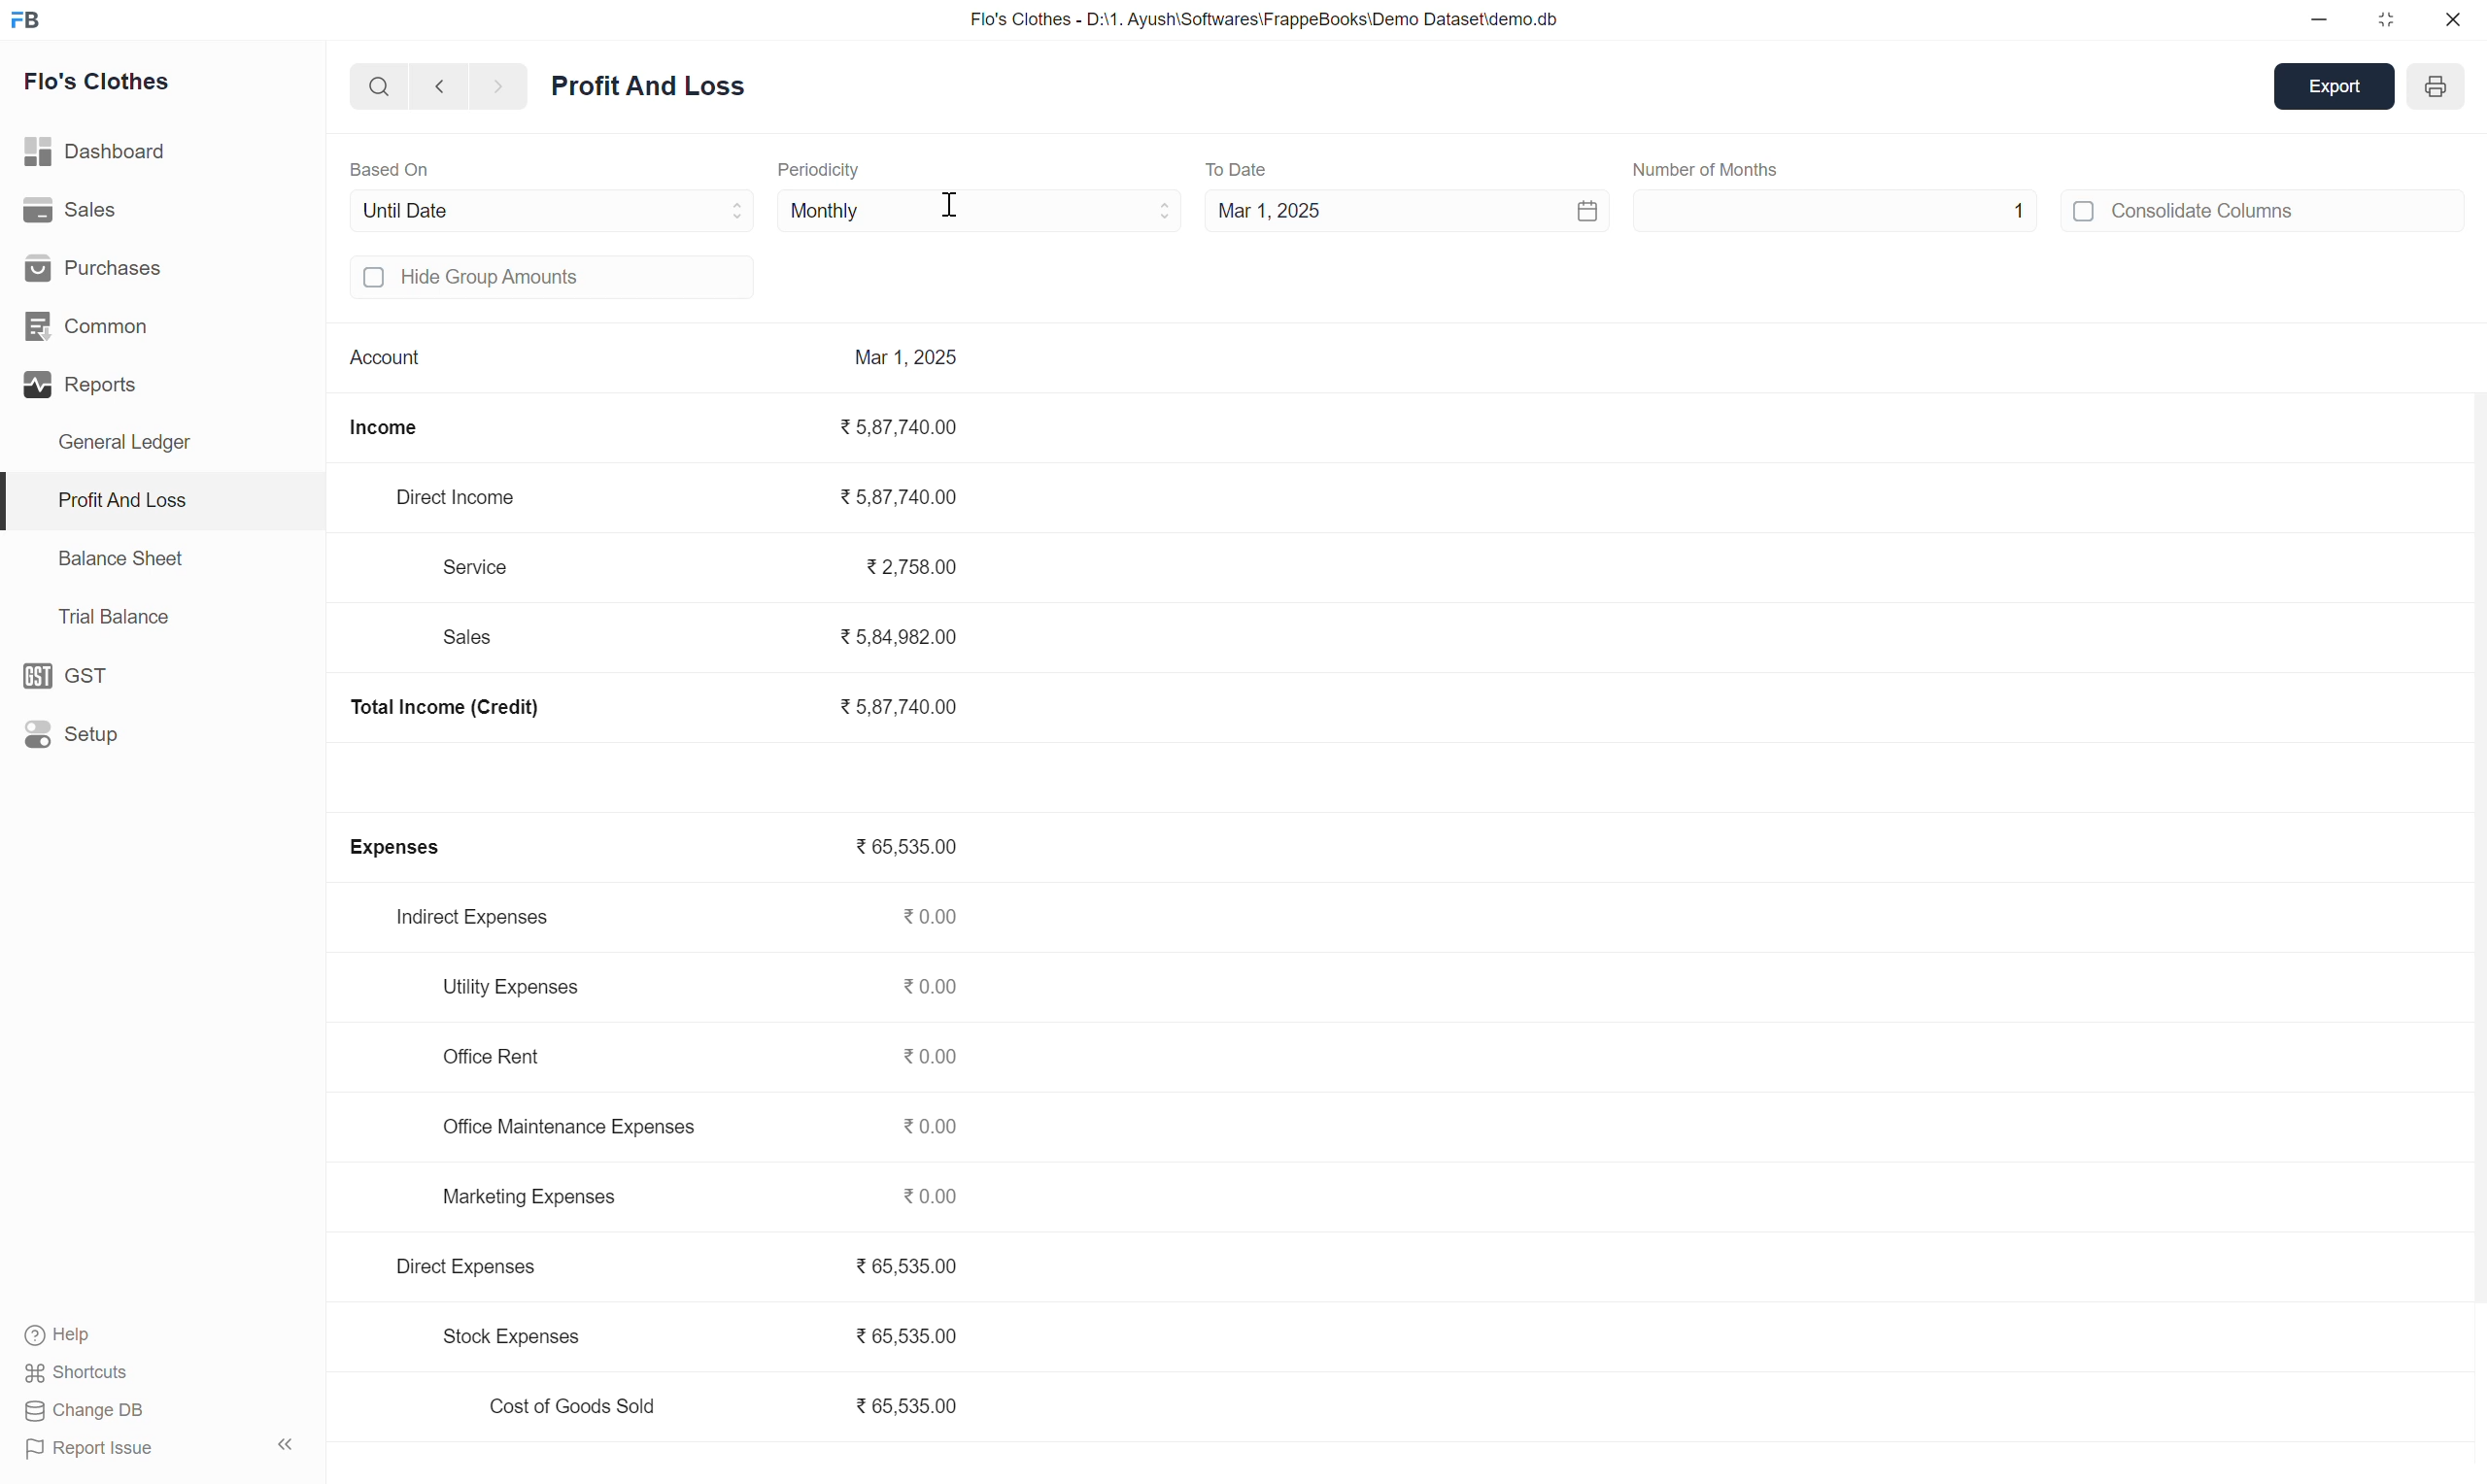 Image resolution: width=2487 pixels, height=1484 pixels. I want to click on Setup, so click(84, 730).